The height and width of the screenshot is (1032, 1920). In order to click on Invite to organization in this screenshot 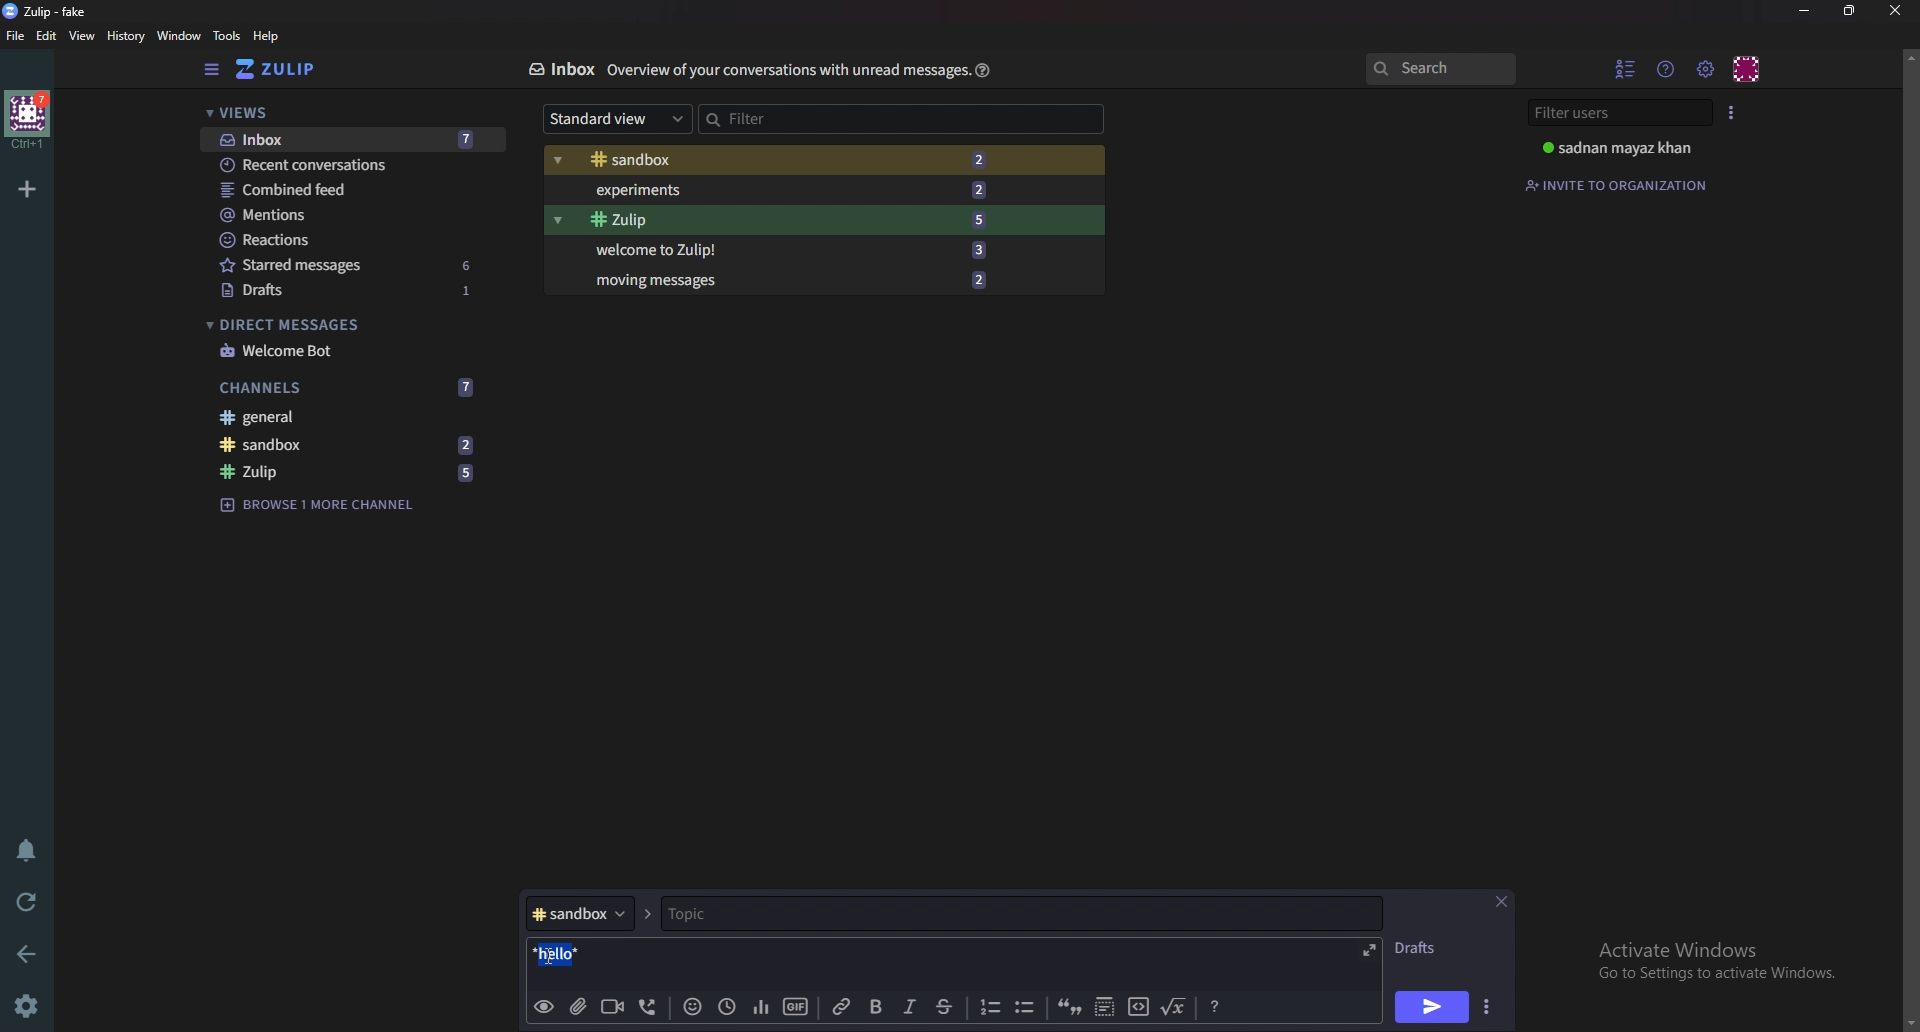, I will do `click(1618, 184)`.